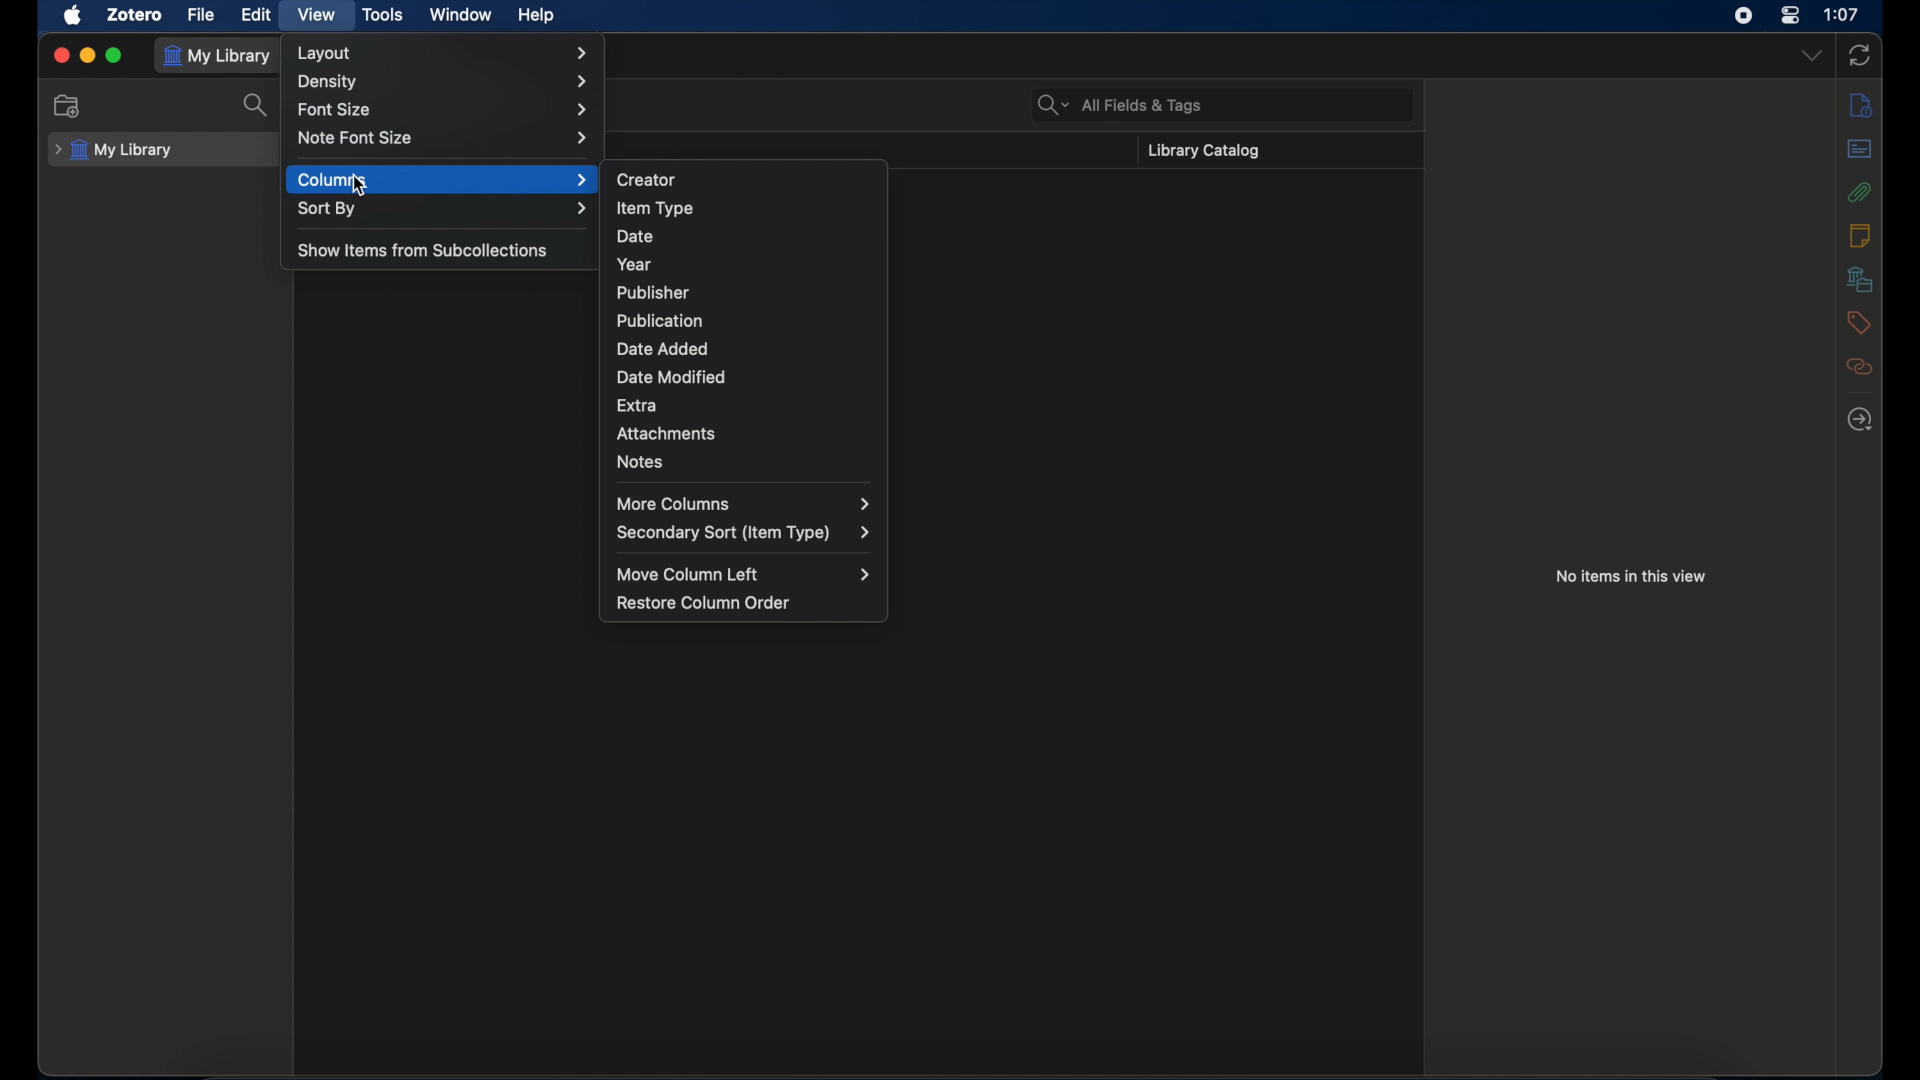 This screenshot has width=1920, height=1080. I want to click on note font size, so click(444, 137).